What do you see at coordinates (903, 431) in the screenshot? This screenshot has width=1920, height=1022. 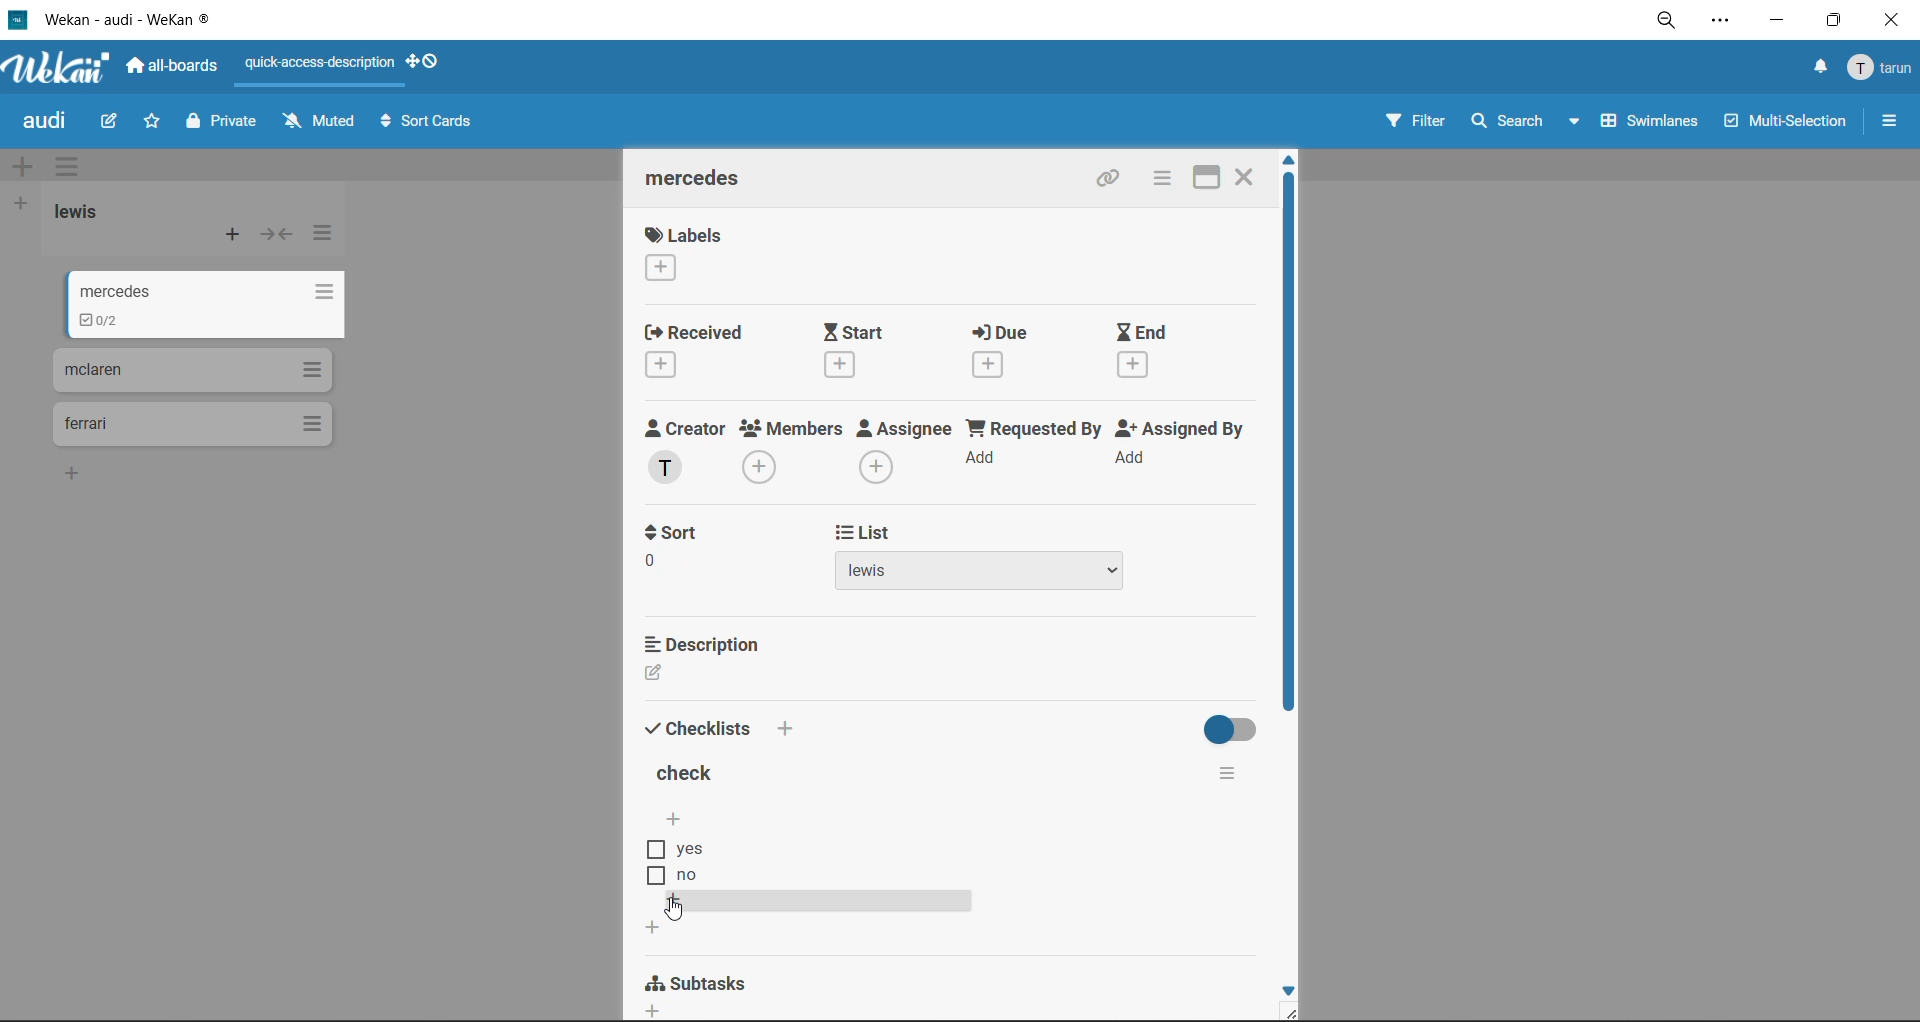 I see `assignee` at bounding box center [903, 431].